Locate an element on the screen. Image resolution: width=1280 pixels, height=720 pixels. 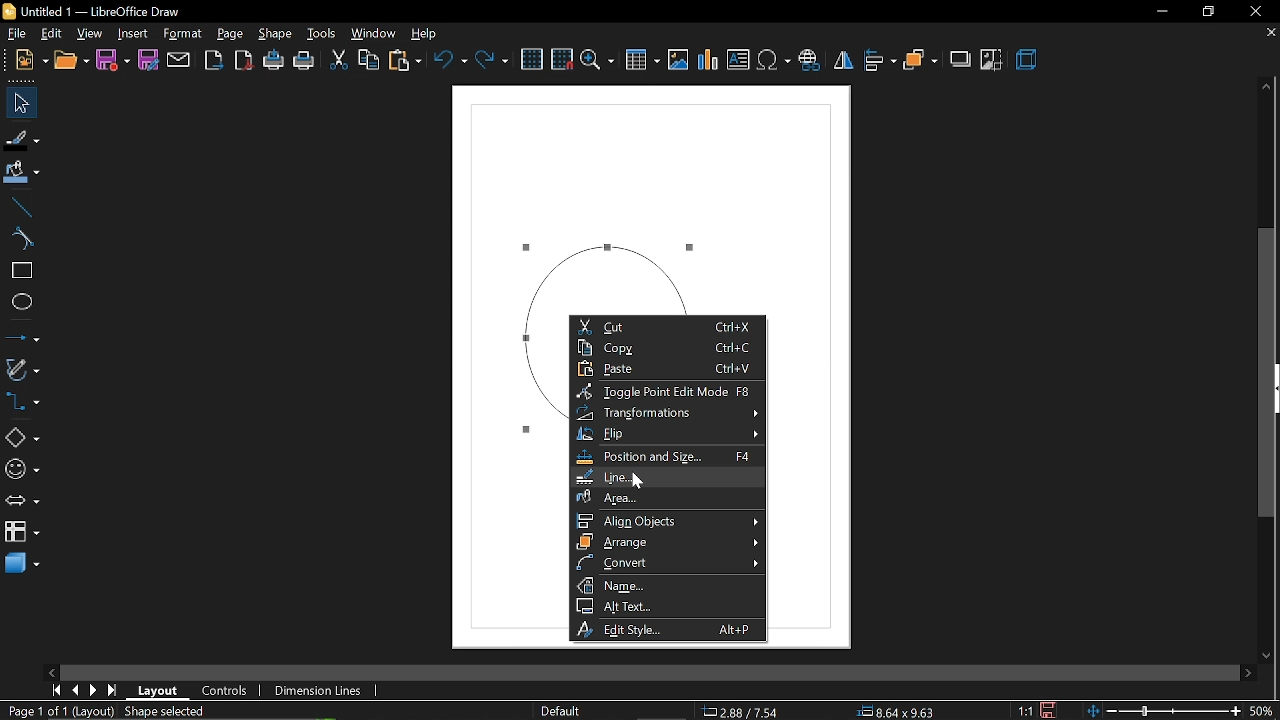
snap to grid is located at coordinates (562, 59).